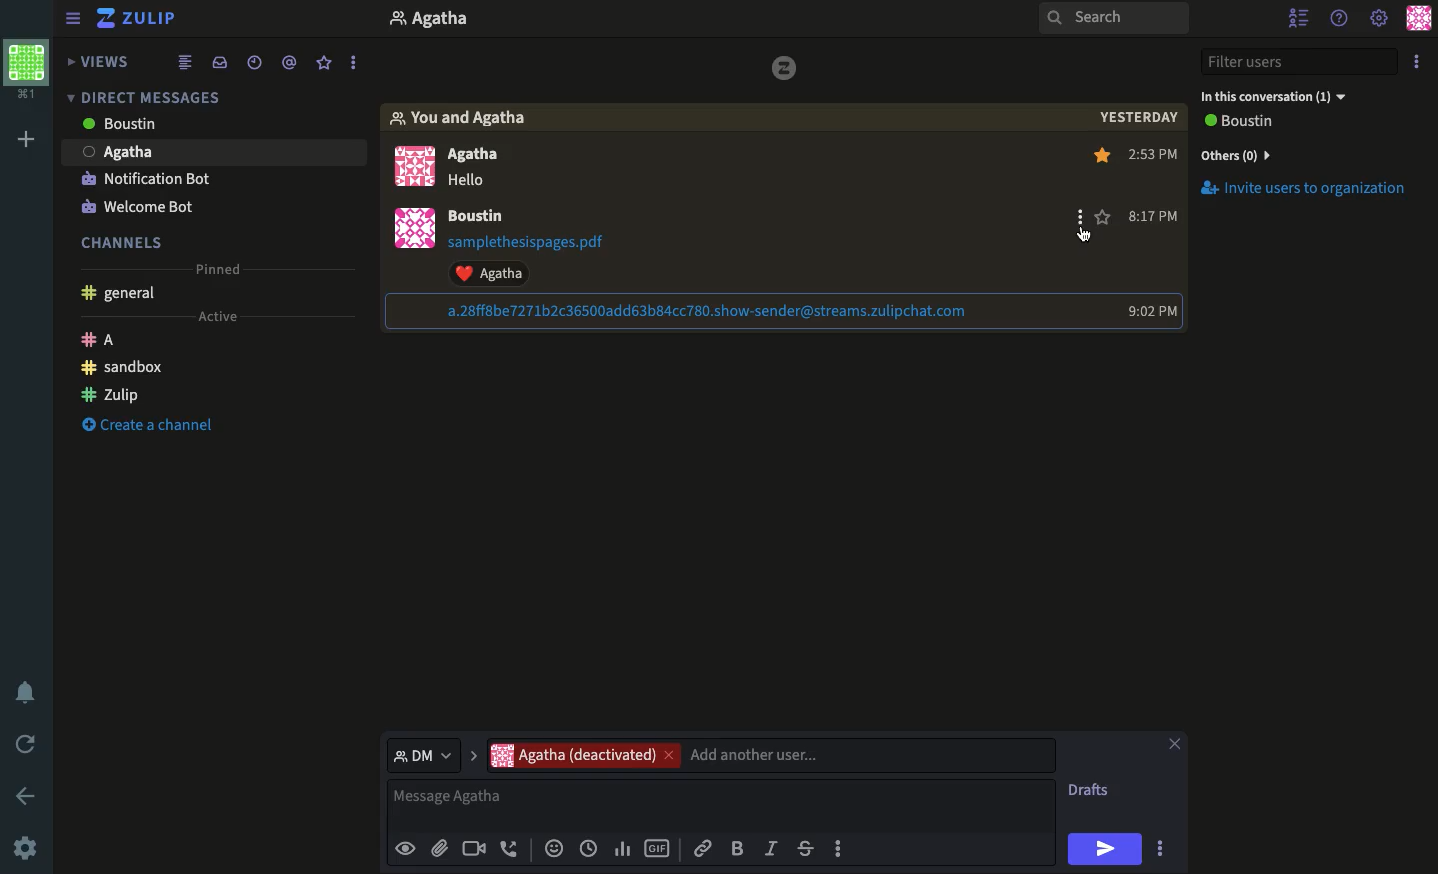 The width and height of the screenshot is (1438, 874). Describe the element at coordinates (1106, 159) in the screenshot. I see `star` at that location.